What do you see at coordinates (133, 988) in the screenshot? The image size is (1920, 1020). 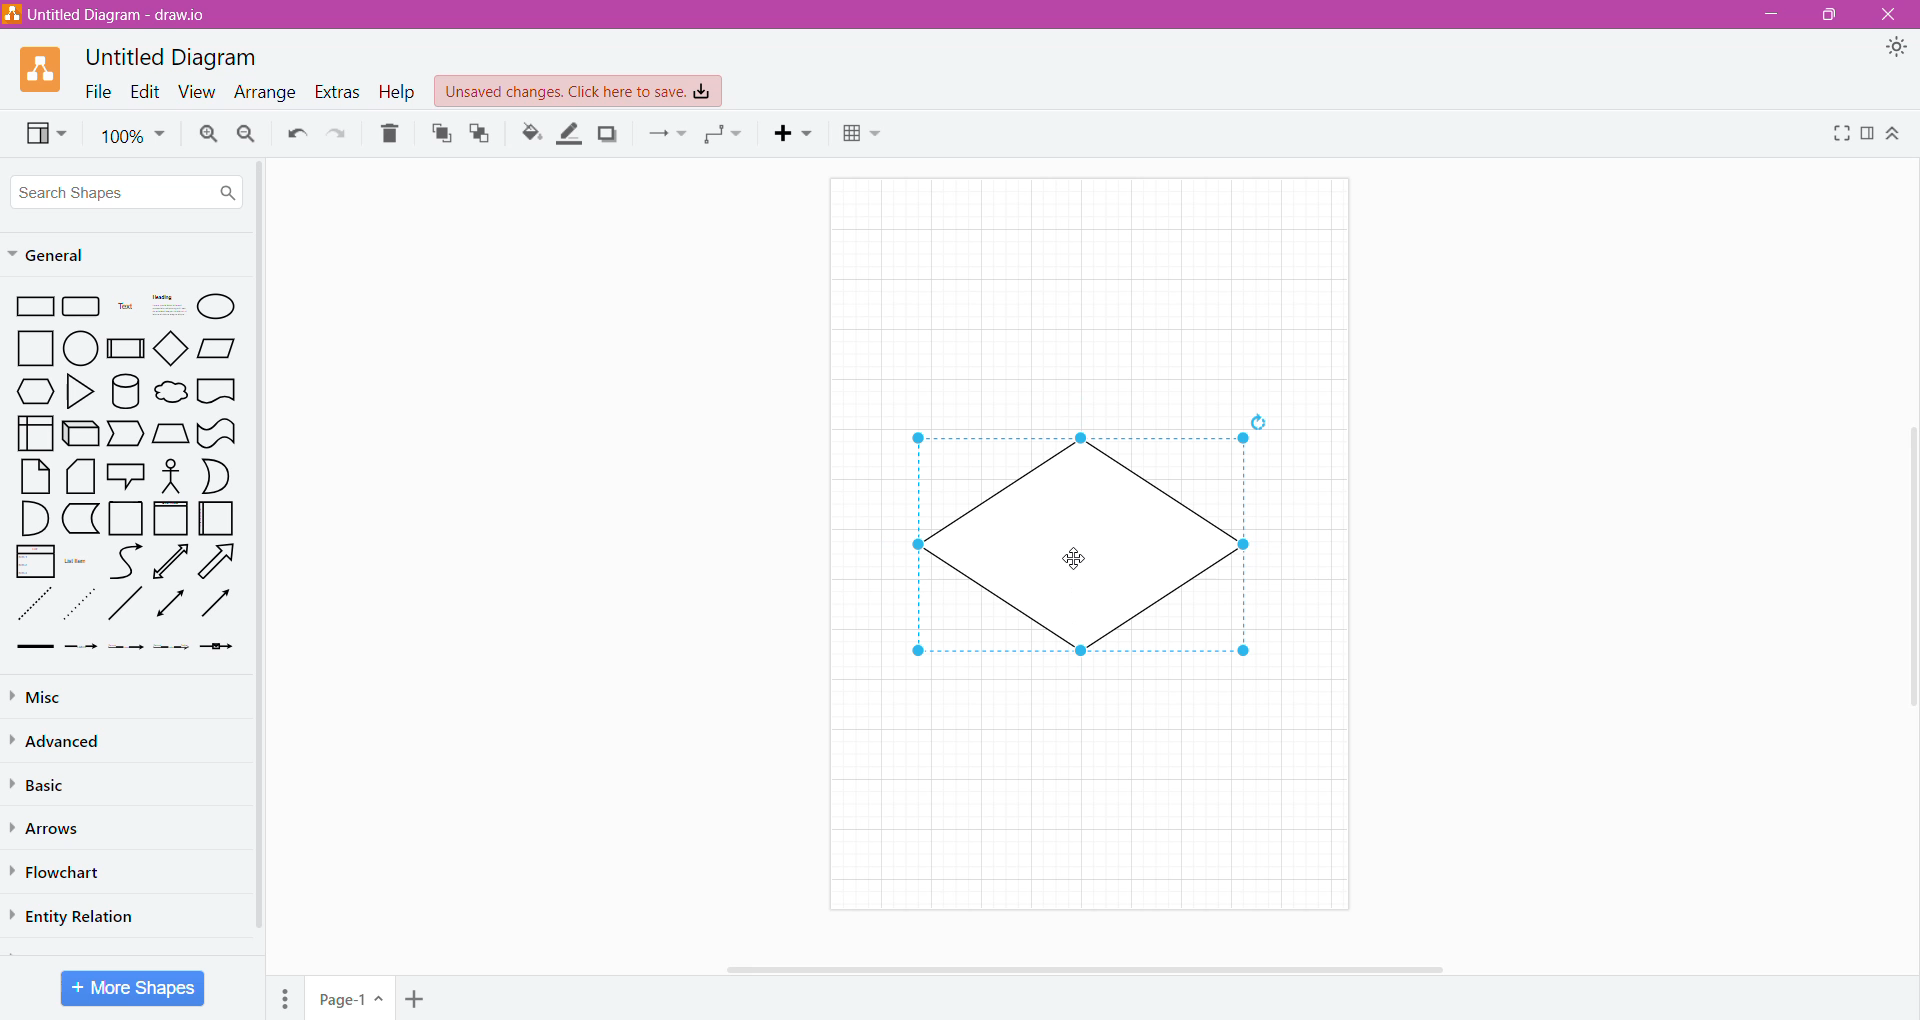 I see `More Shapes` at bounding box center [133, 988].